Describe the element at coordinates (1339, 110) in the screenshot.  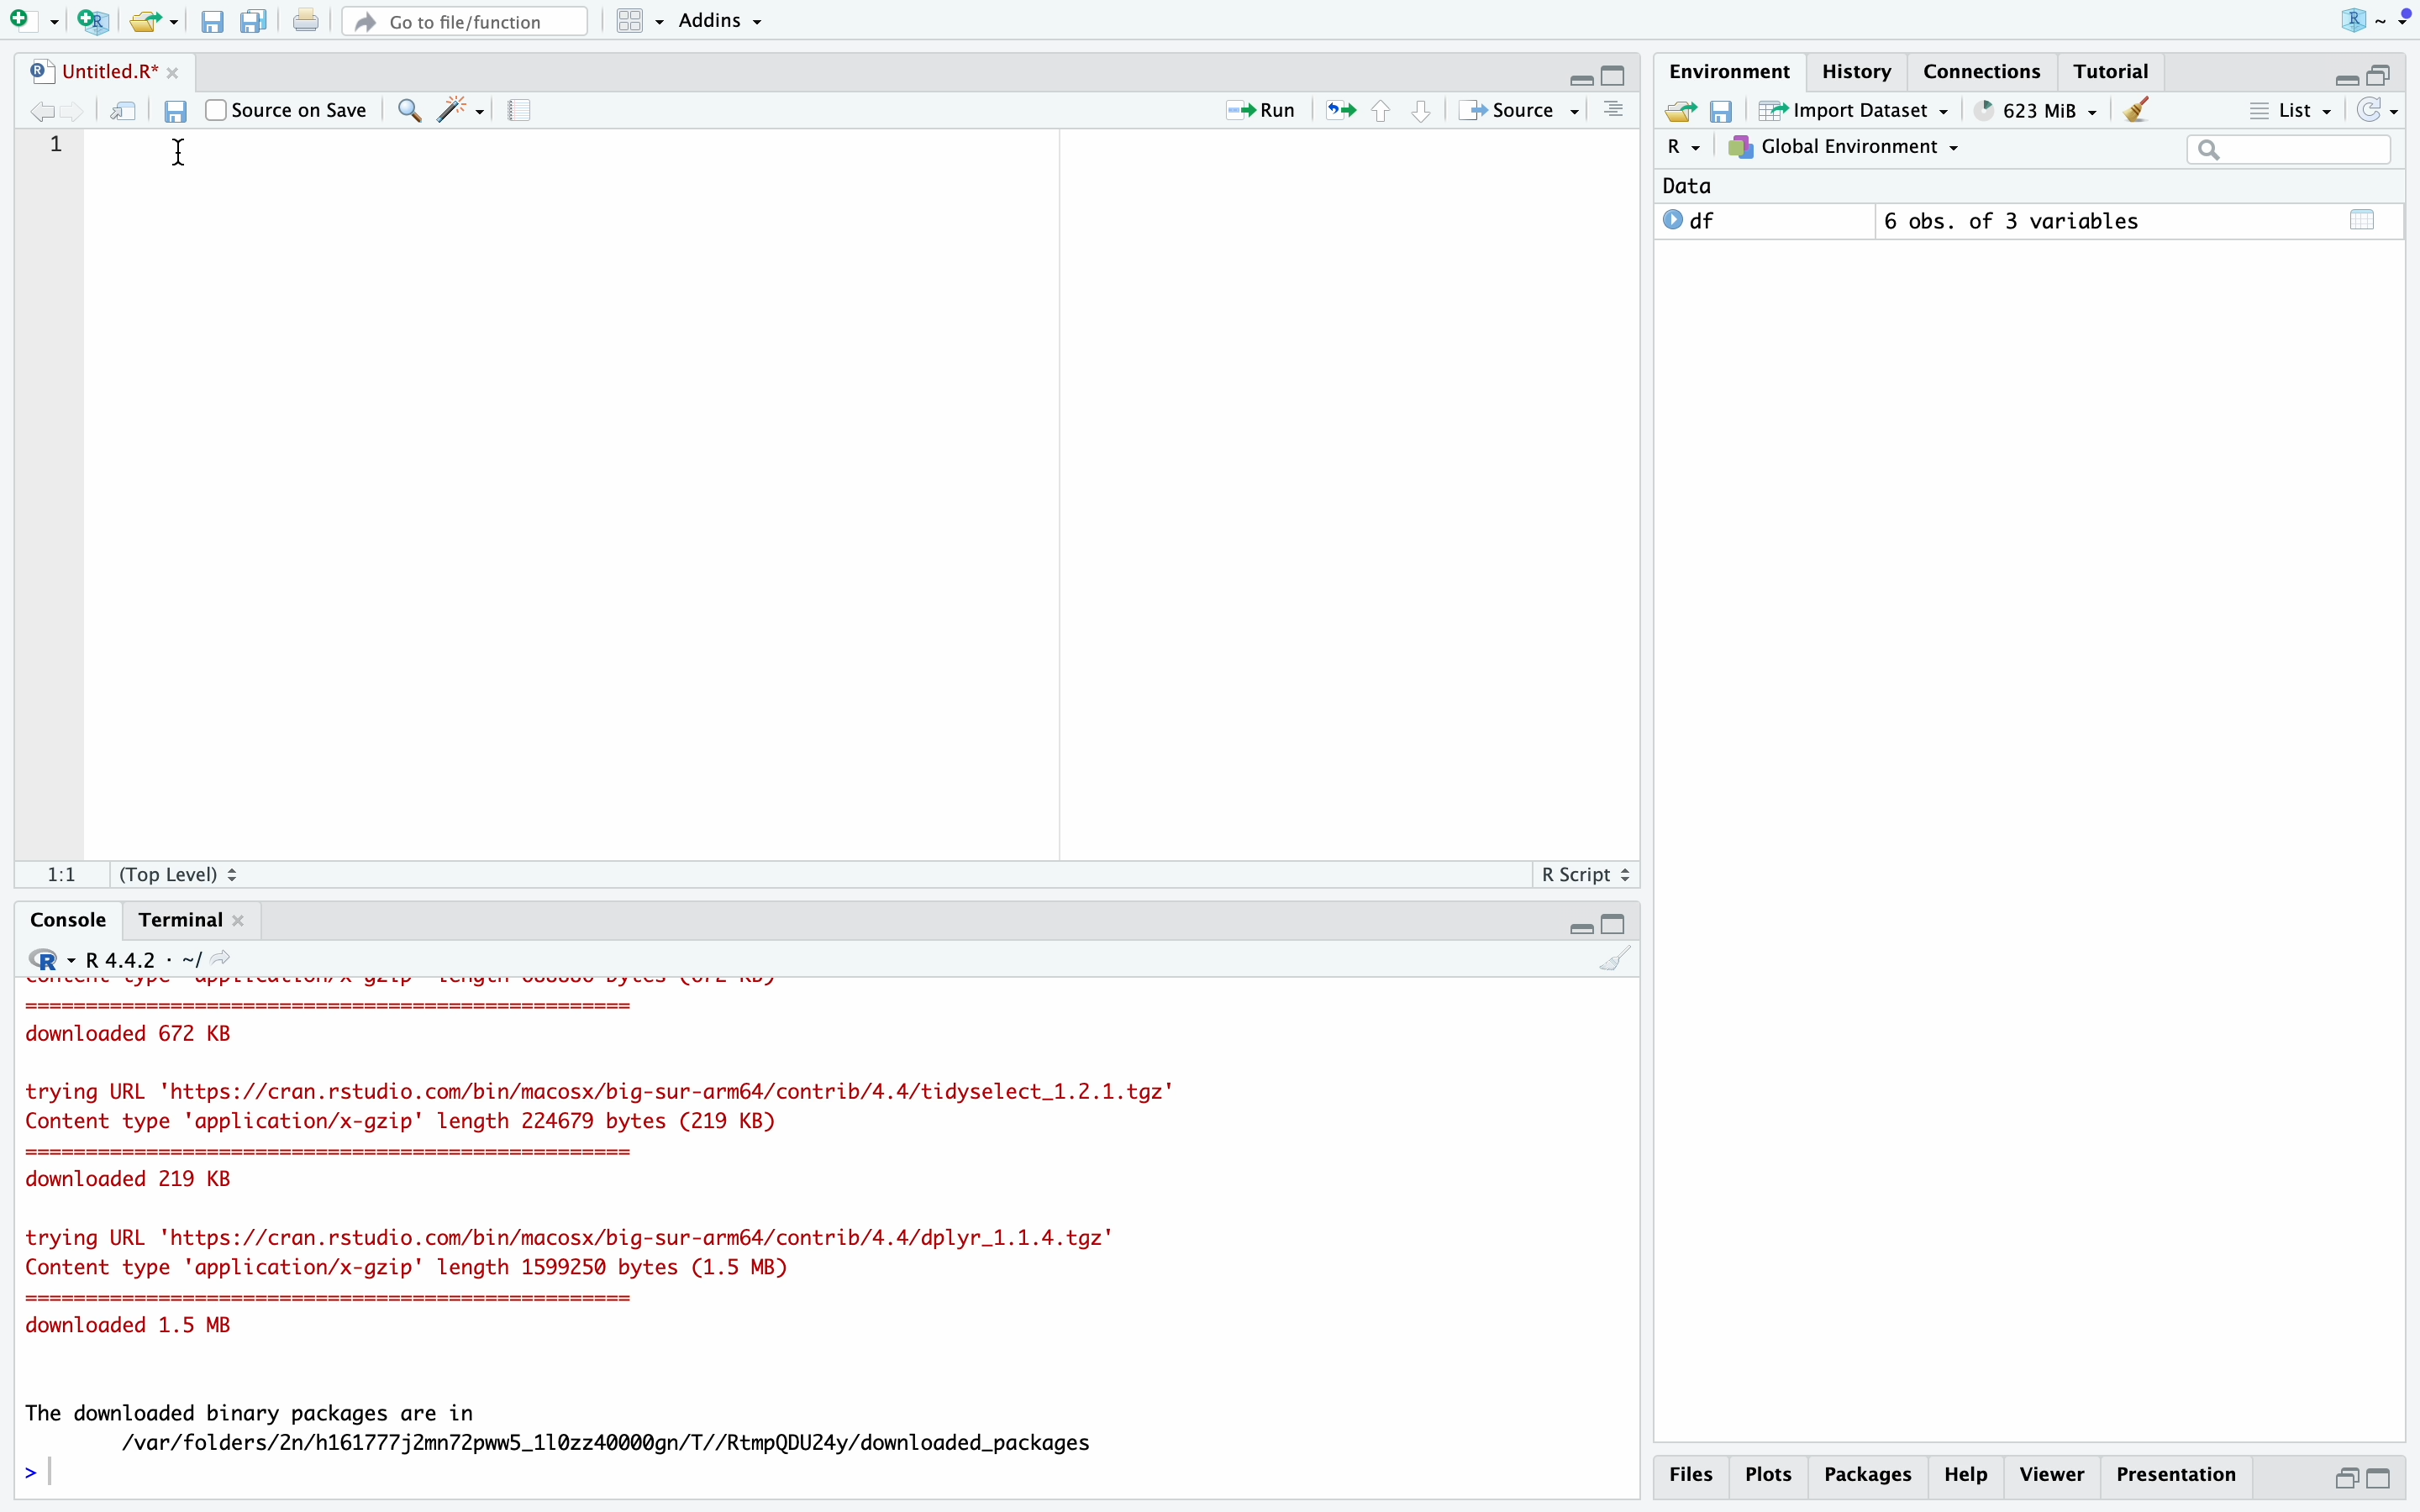
I see `Re-run the previous location code` at that location.